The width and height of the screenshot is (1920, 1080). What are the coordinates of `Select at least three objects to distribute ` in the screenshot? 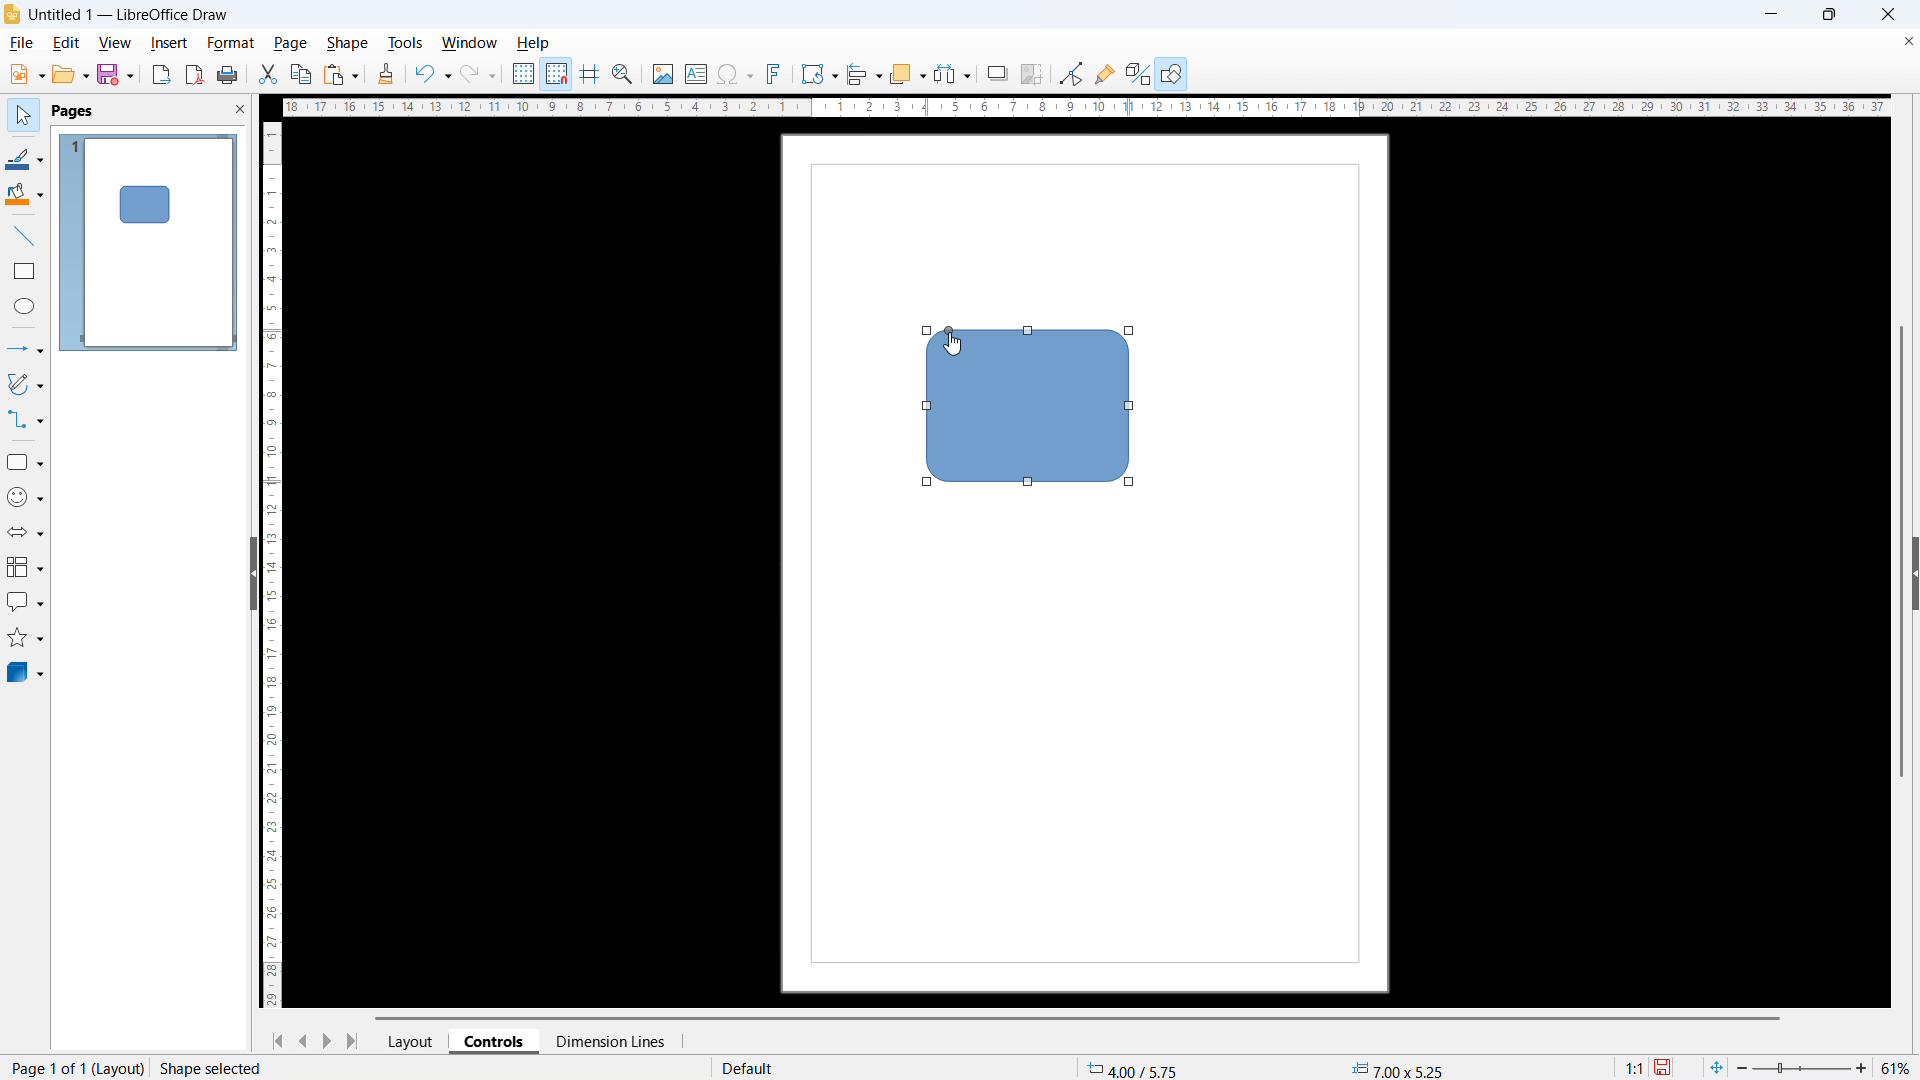 It's located at (952, 74).